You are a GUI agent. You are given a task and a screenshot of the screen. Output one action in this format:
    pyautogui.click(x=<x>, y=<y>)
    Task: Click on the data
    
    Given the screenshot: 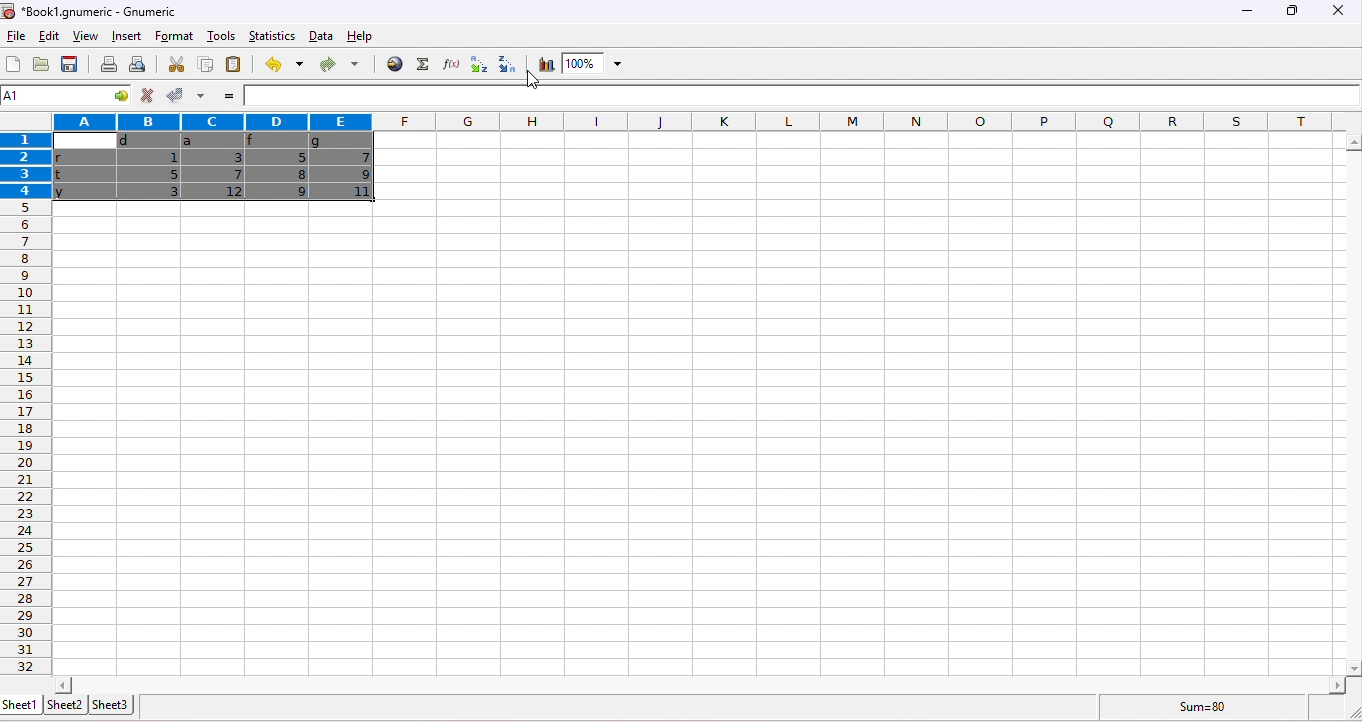 What is the action you would take?
    pyautogui.click(x=320, y=36)
    